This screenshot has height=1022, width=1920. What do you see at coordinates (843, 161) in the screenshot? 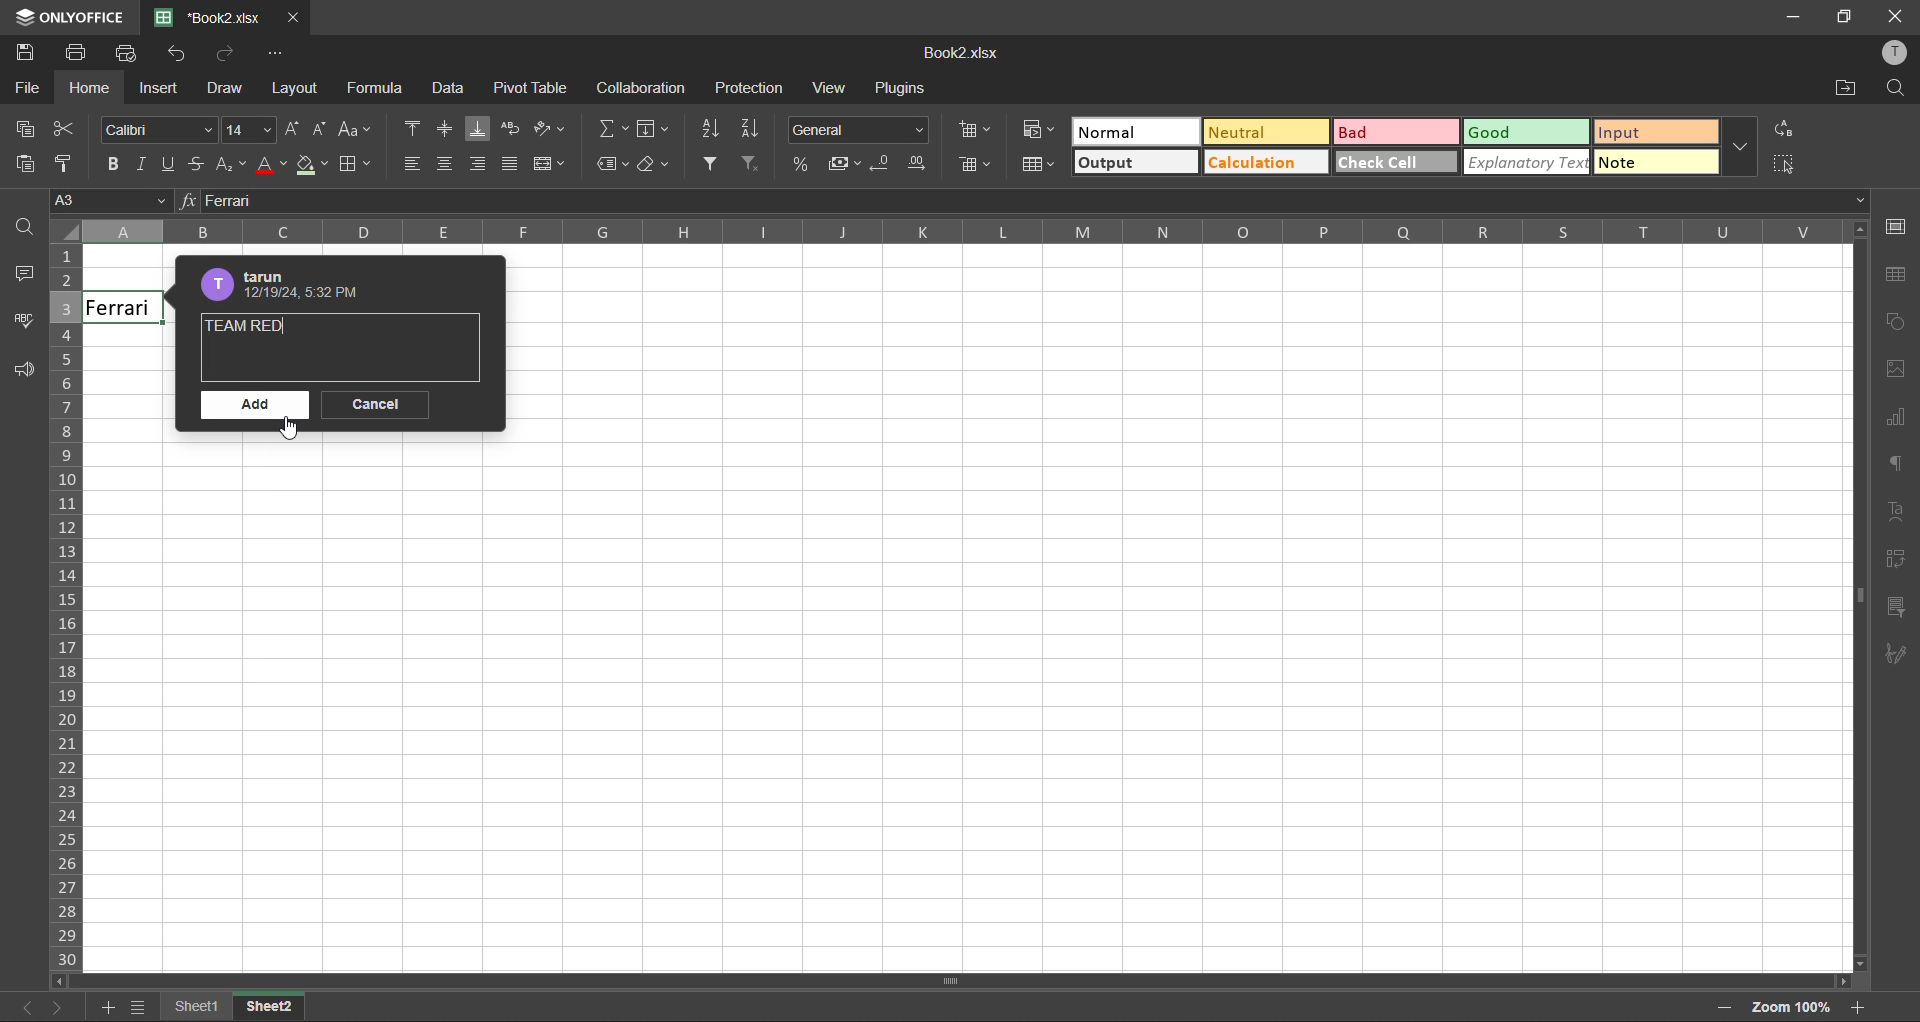
I see `accounting` at bounding box center [843, 161].